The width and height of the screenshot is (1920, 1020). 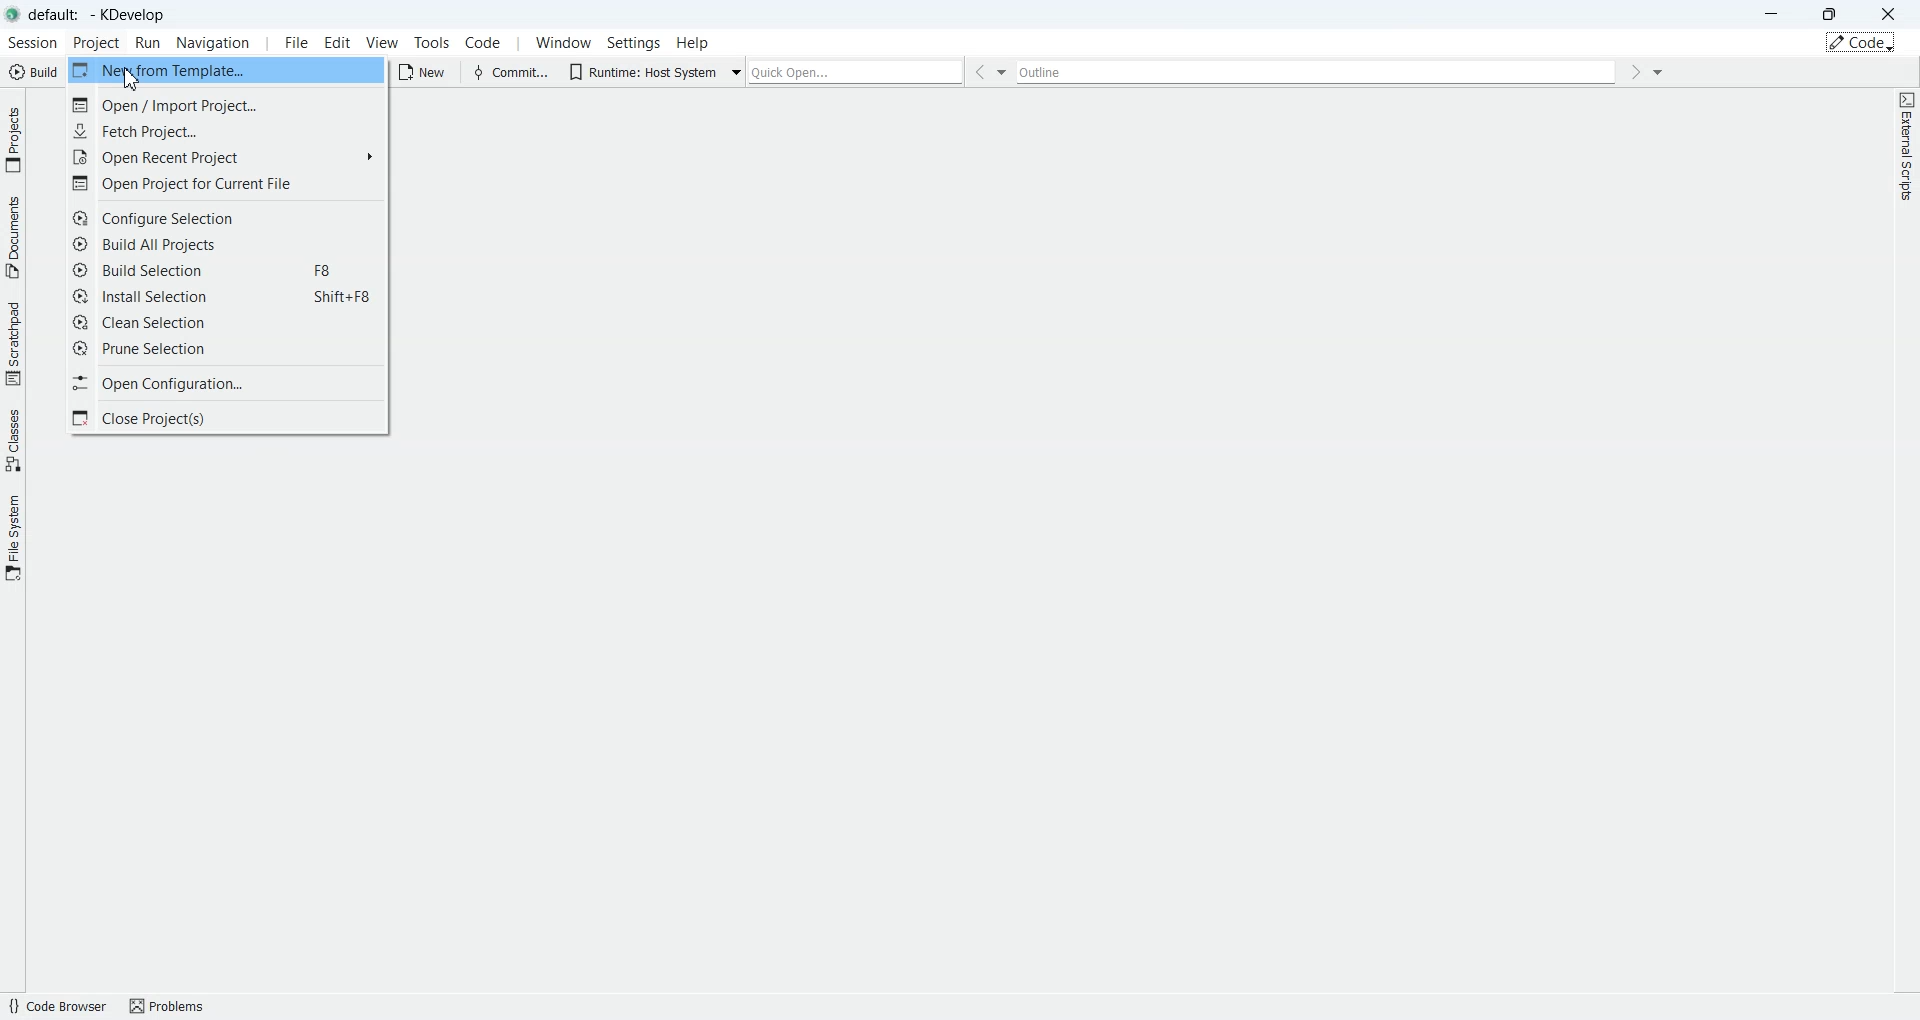 I want to click on New from Template, so click(x=226, y=71).